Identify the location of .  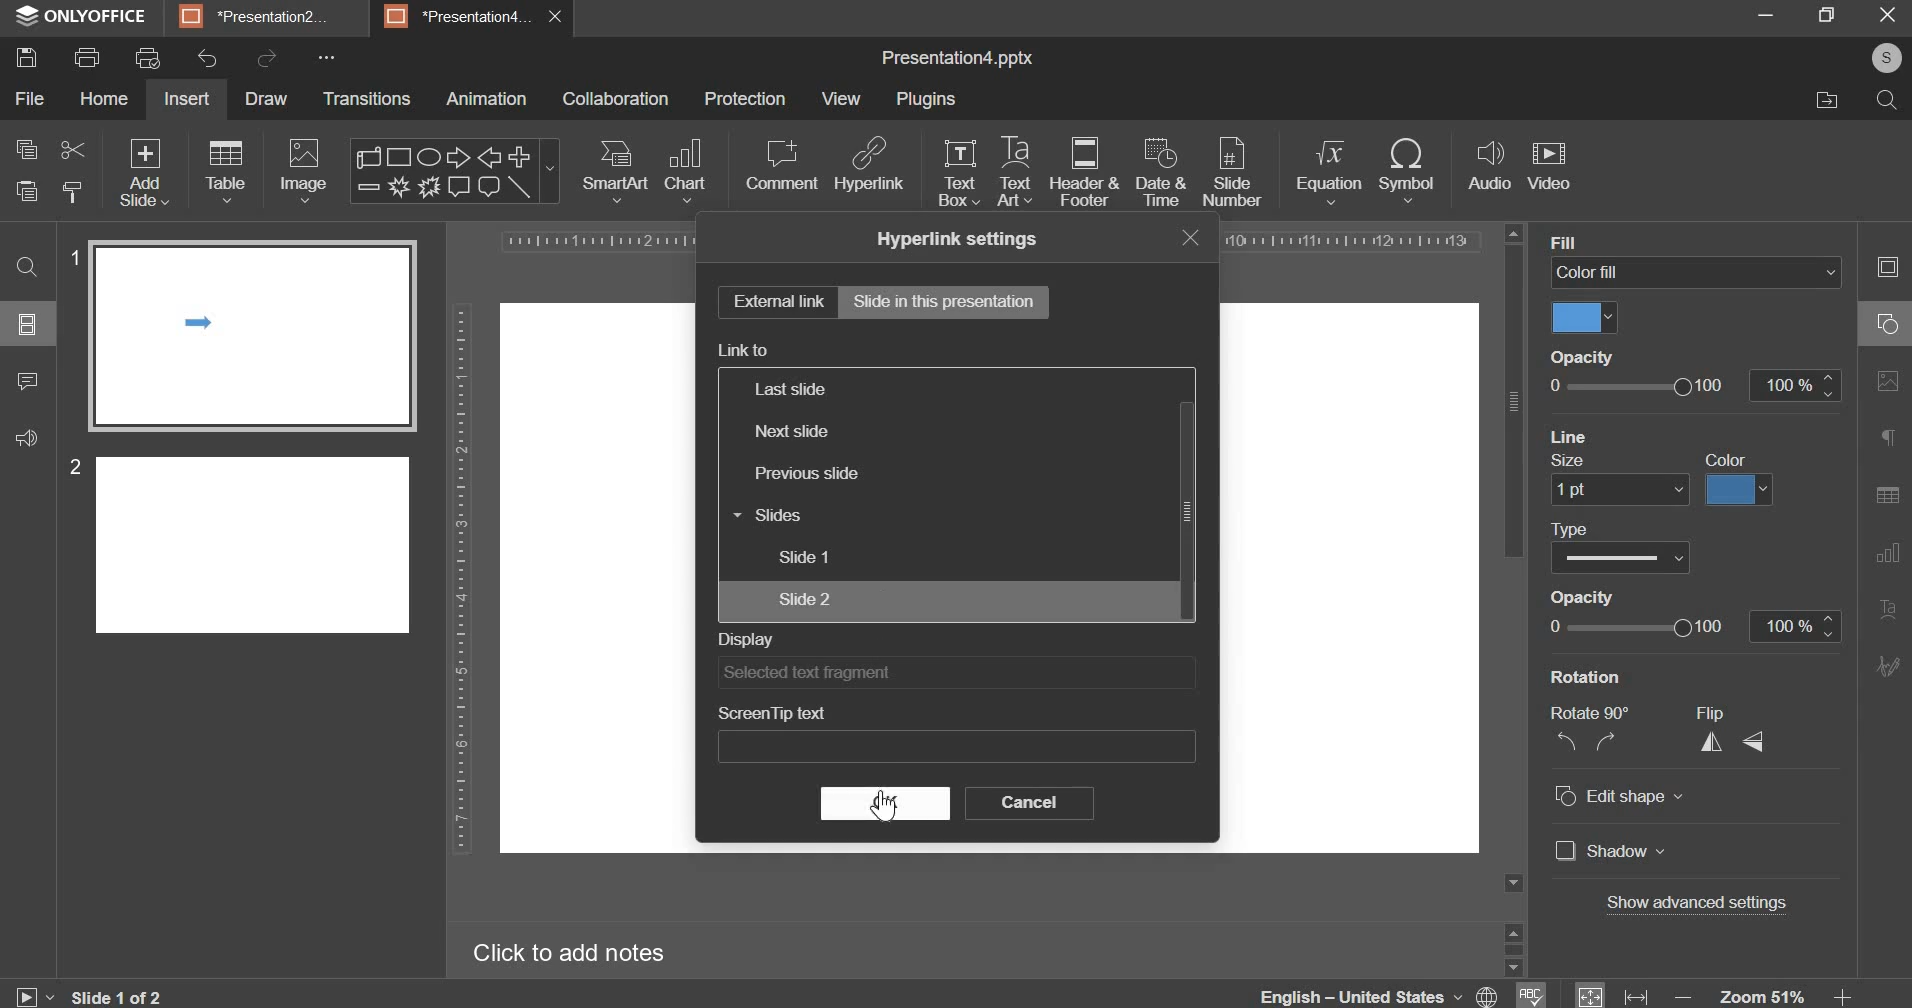
(31, 327).